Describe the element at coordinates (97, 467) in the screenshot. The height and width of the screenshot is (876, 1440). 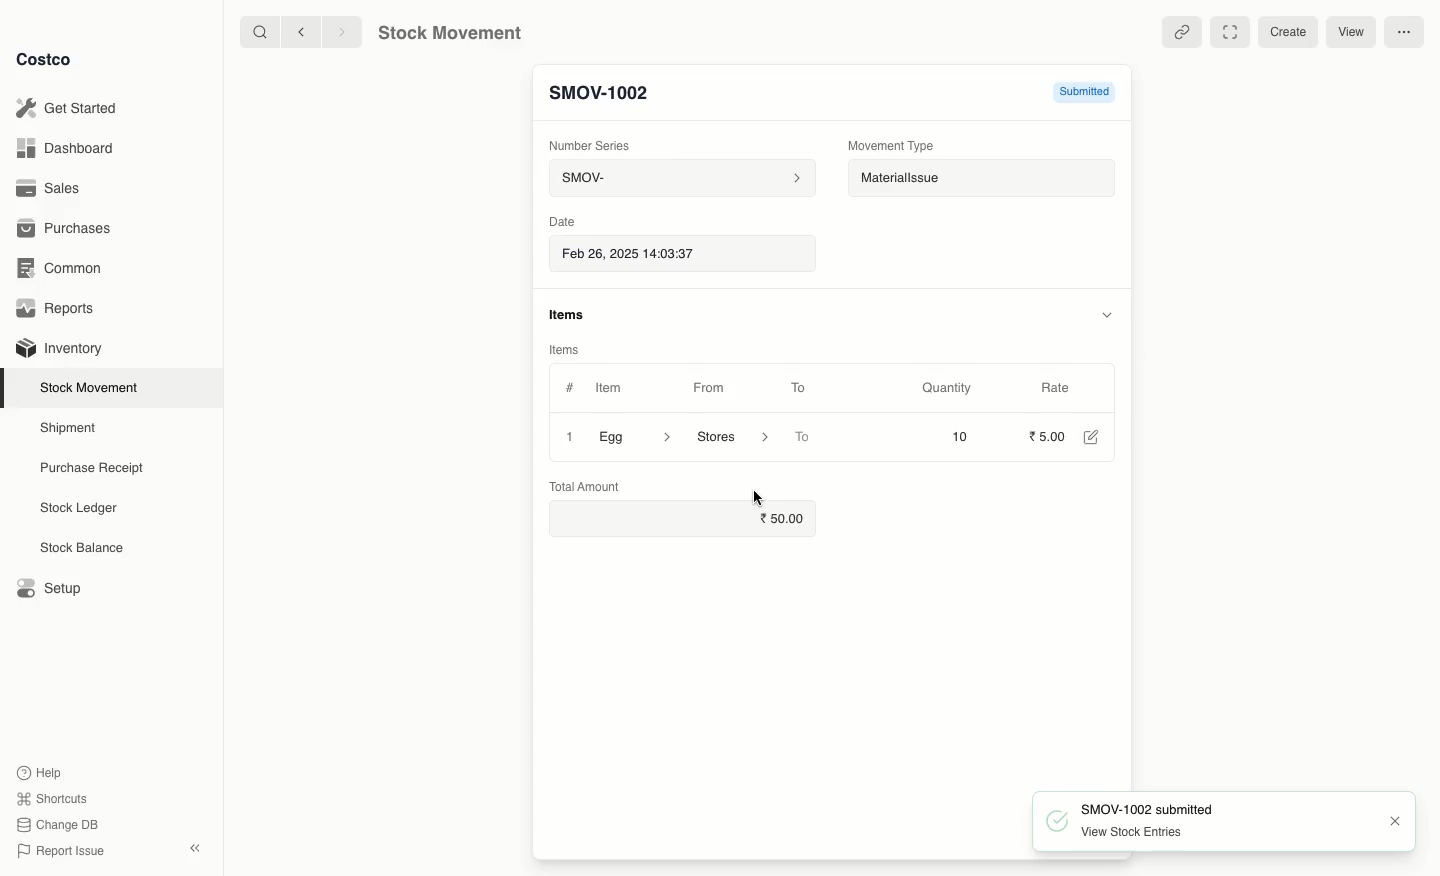
I see `Purchase Receipt` at that location.